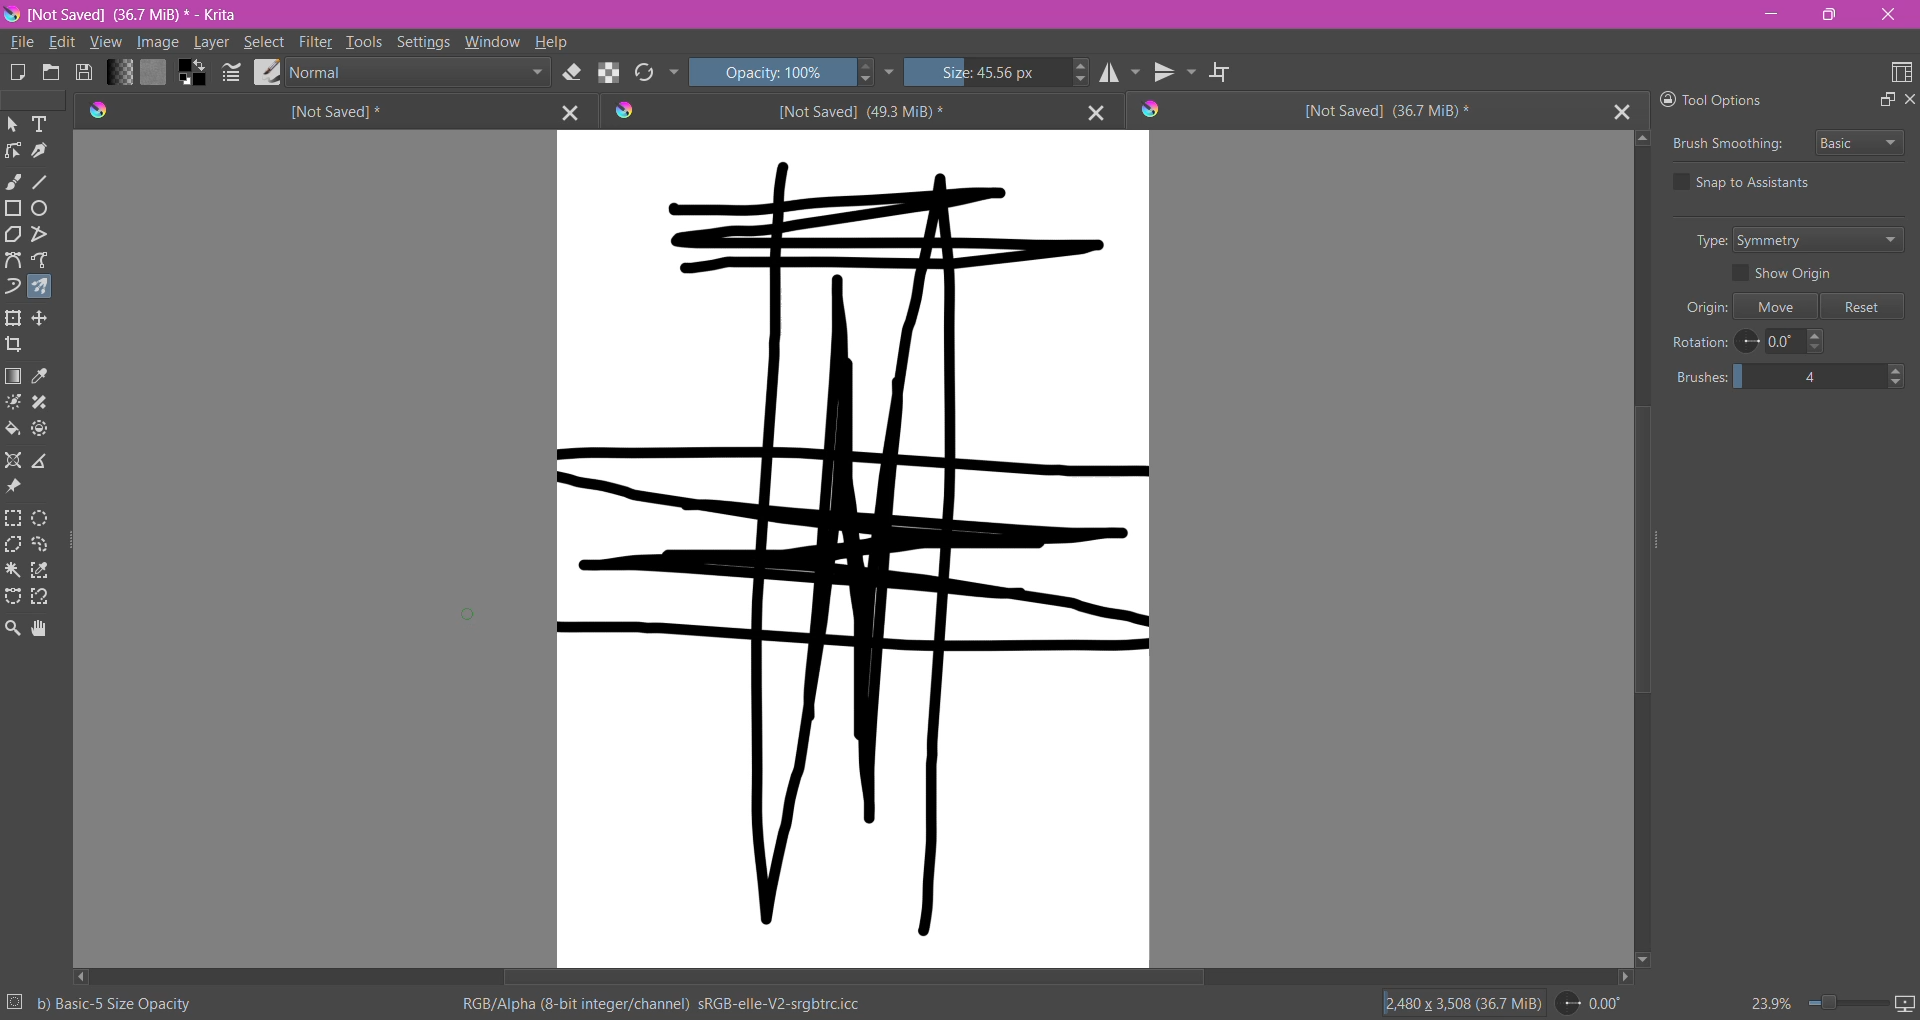 The height and width of the screenshot is (1020, 1920). What do you see at coordinates (1908, 101) in the screenshot?
I see `Close Docker` at bounding box center [1908, 101].